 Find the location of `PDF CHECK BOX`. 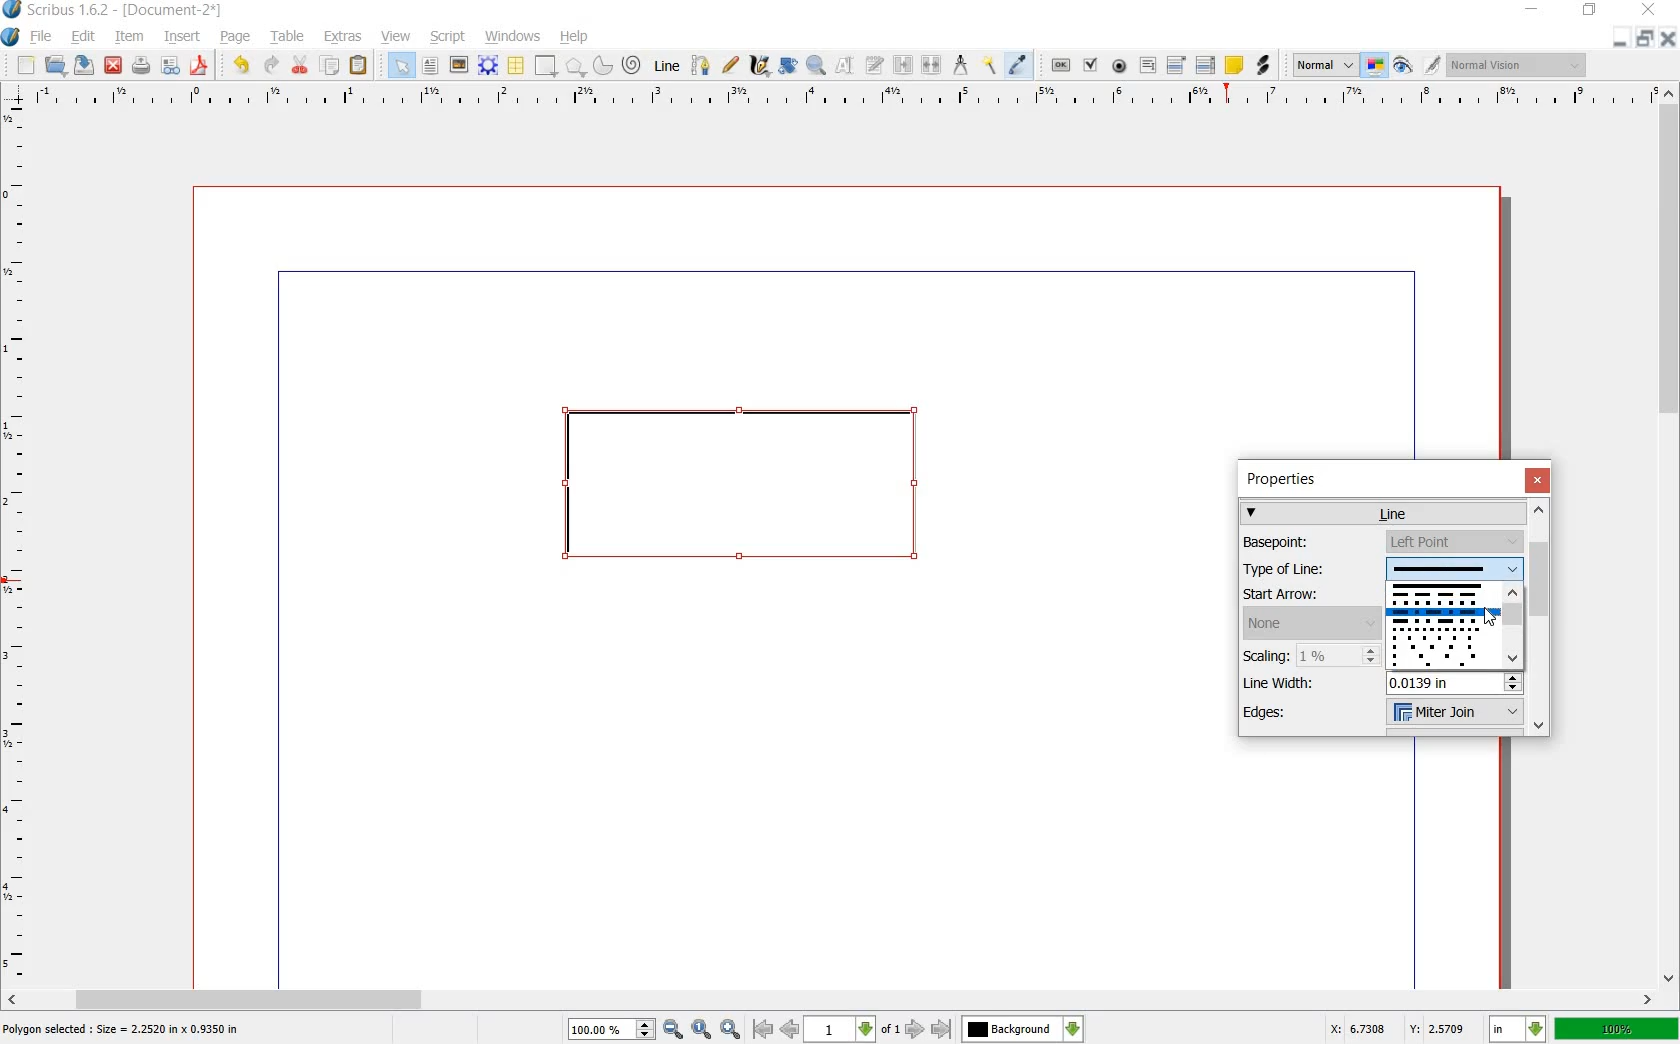

PDF CHECK BOX is located at coordinates (1091, 65).